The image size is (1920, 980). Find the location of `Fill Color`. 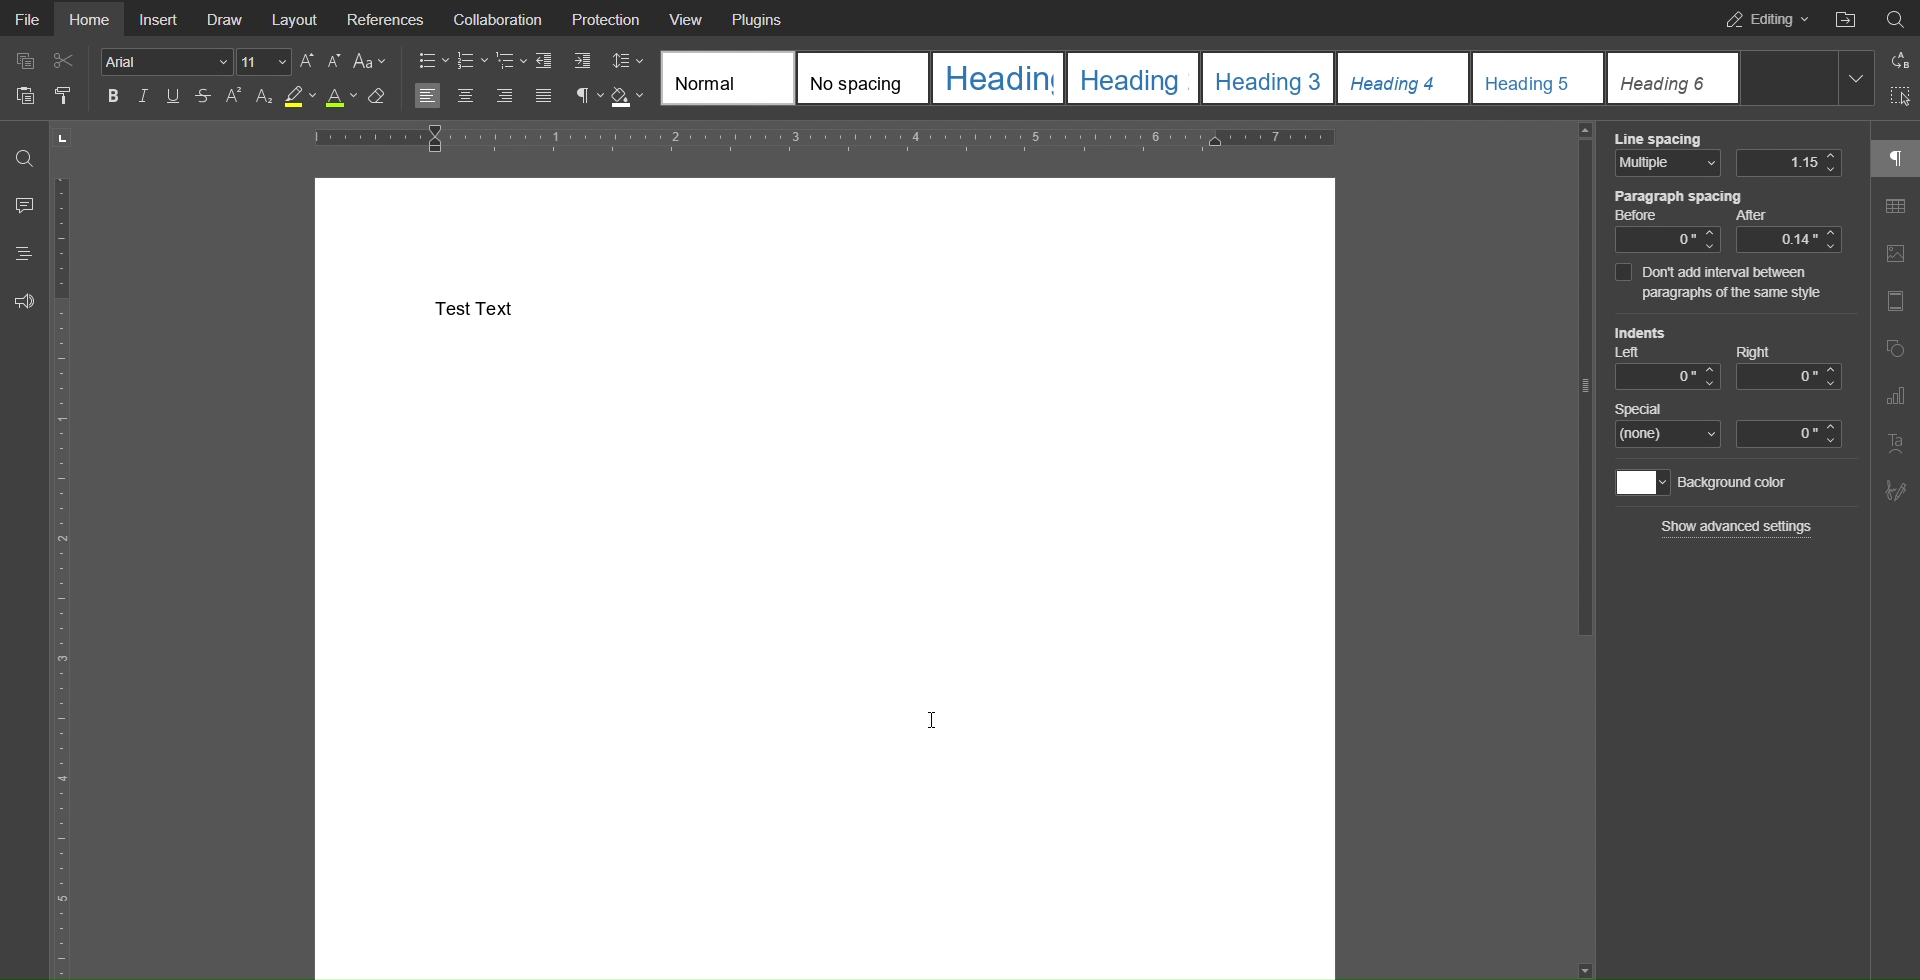

Fill Color is located at coordinates (627, 97).